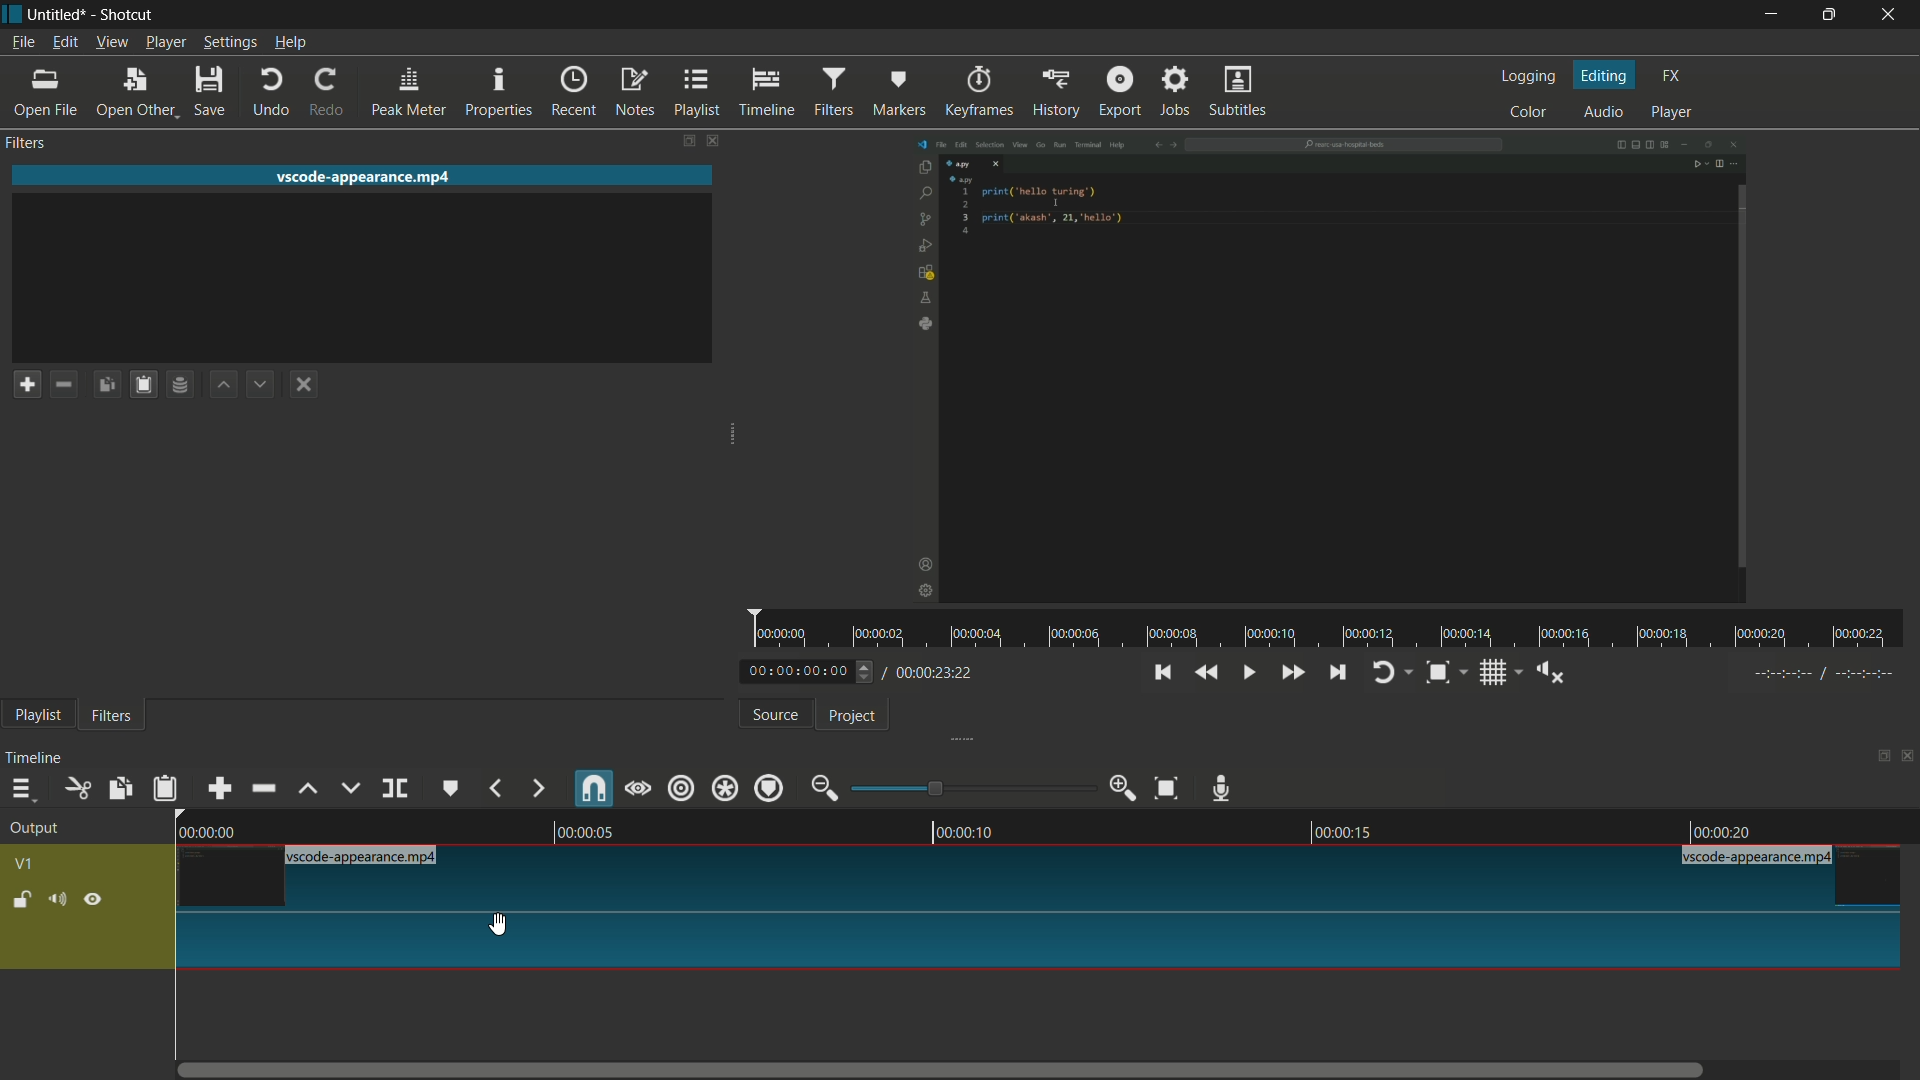 Image resolution: width=1920 pixels, height=1080 pixels. I want to click on audio, so click(1603, 111).